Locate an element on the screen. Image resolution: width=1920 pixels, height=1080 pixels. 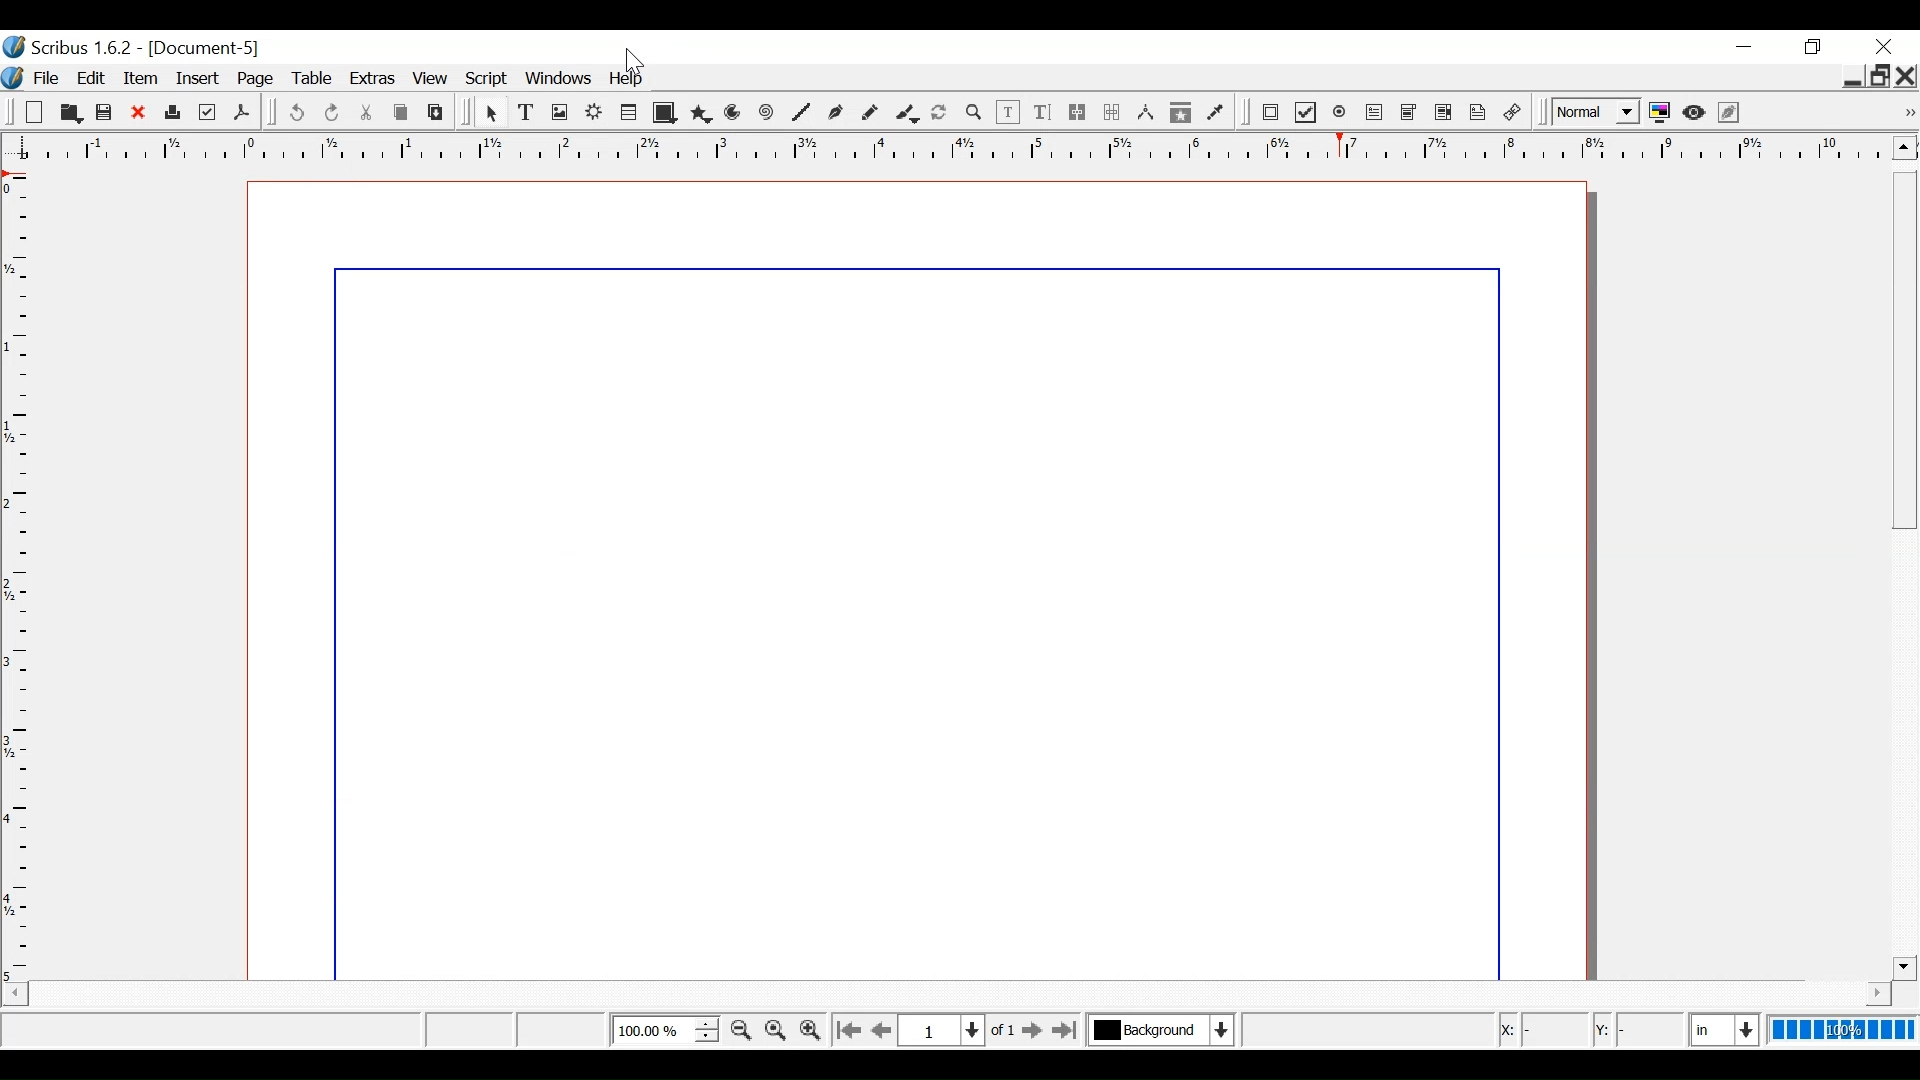
Select is located at coordinates (493, 114).